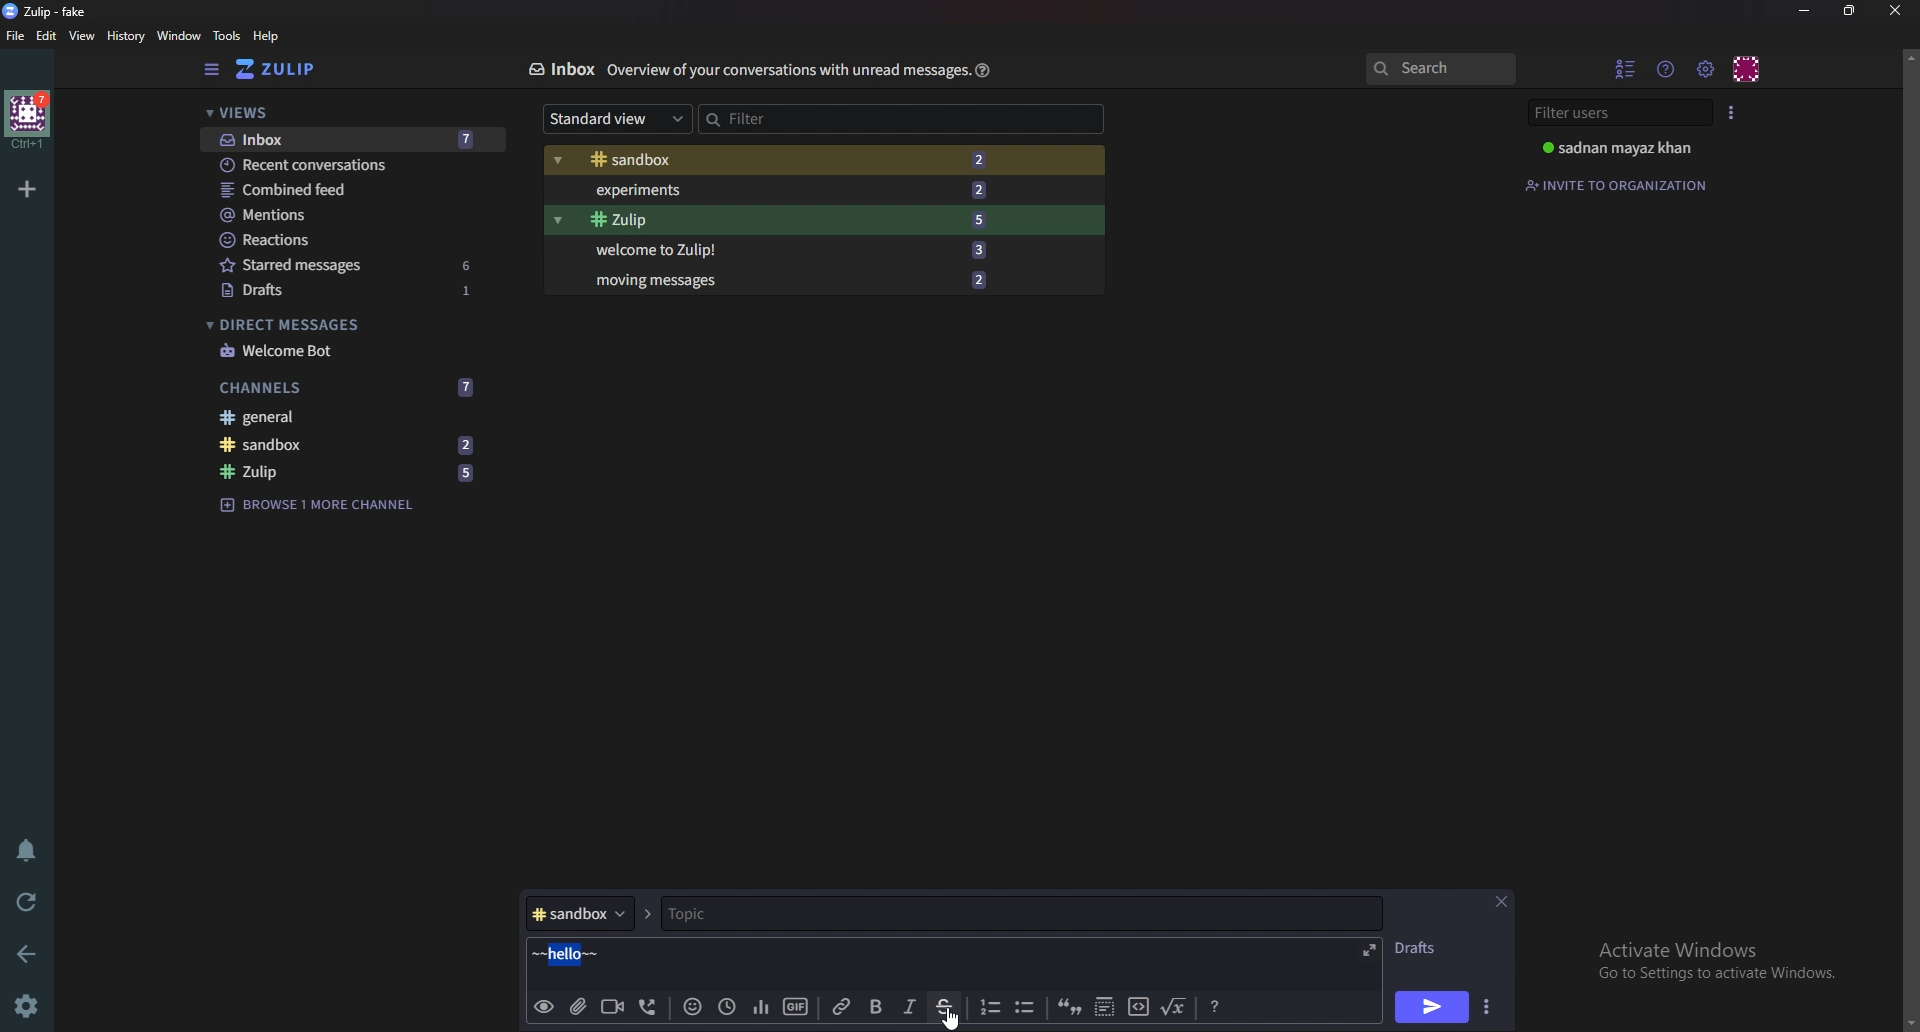 This screenshot has height=1032, width=1920. I want to click on Drafts, so click(1422, 948).